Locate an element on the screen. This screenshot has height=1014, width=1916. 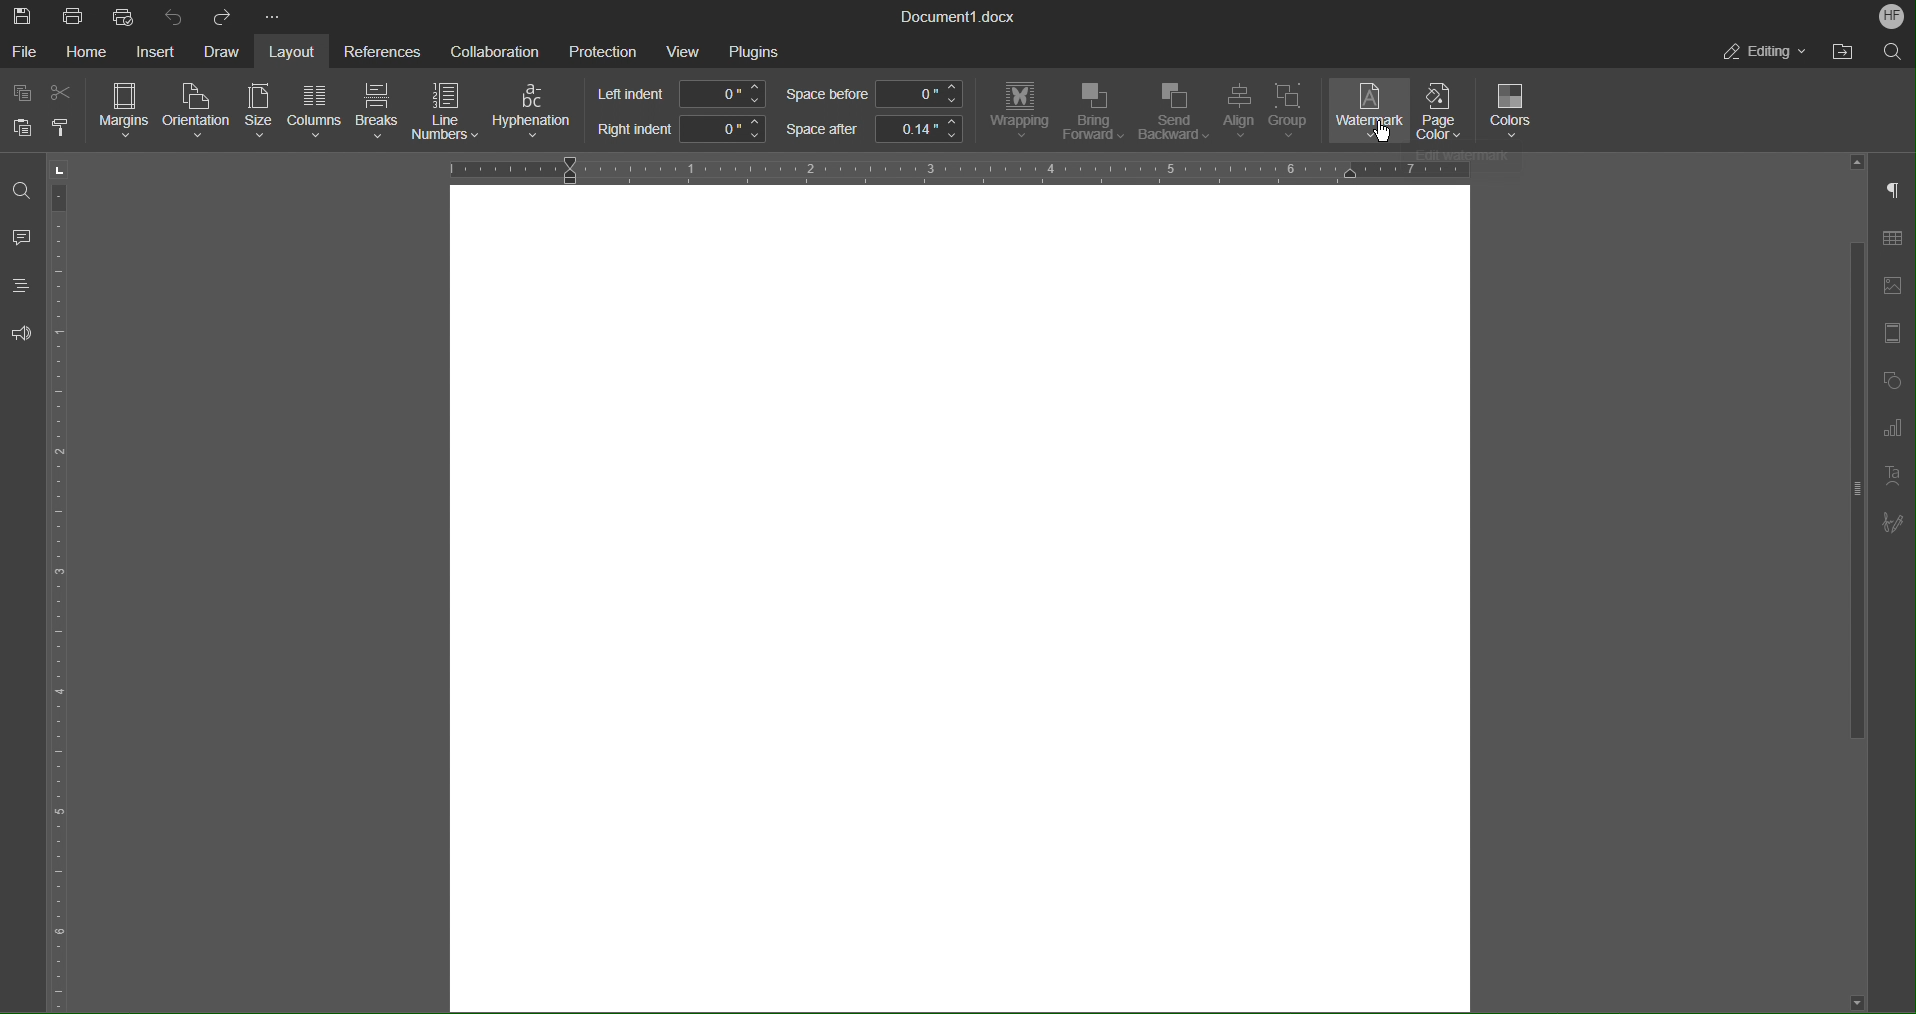
Columns is located at coordinates (312, 112).